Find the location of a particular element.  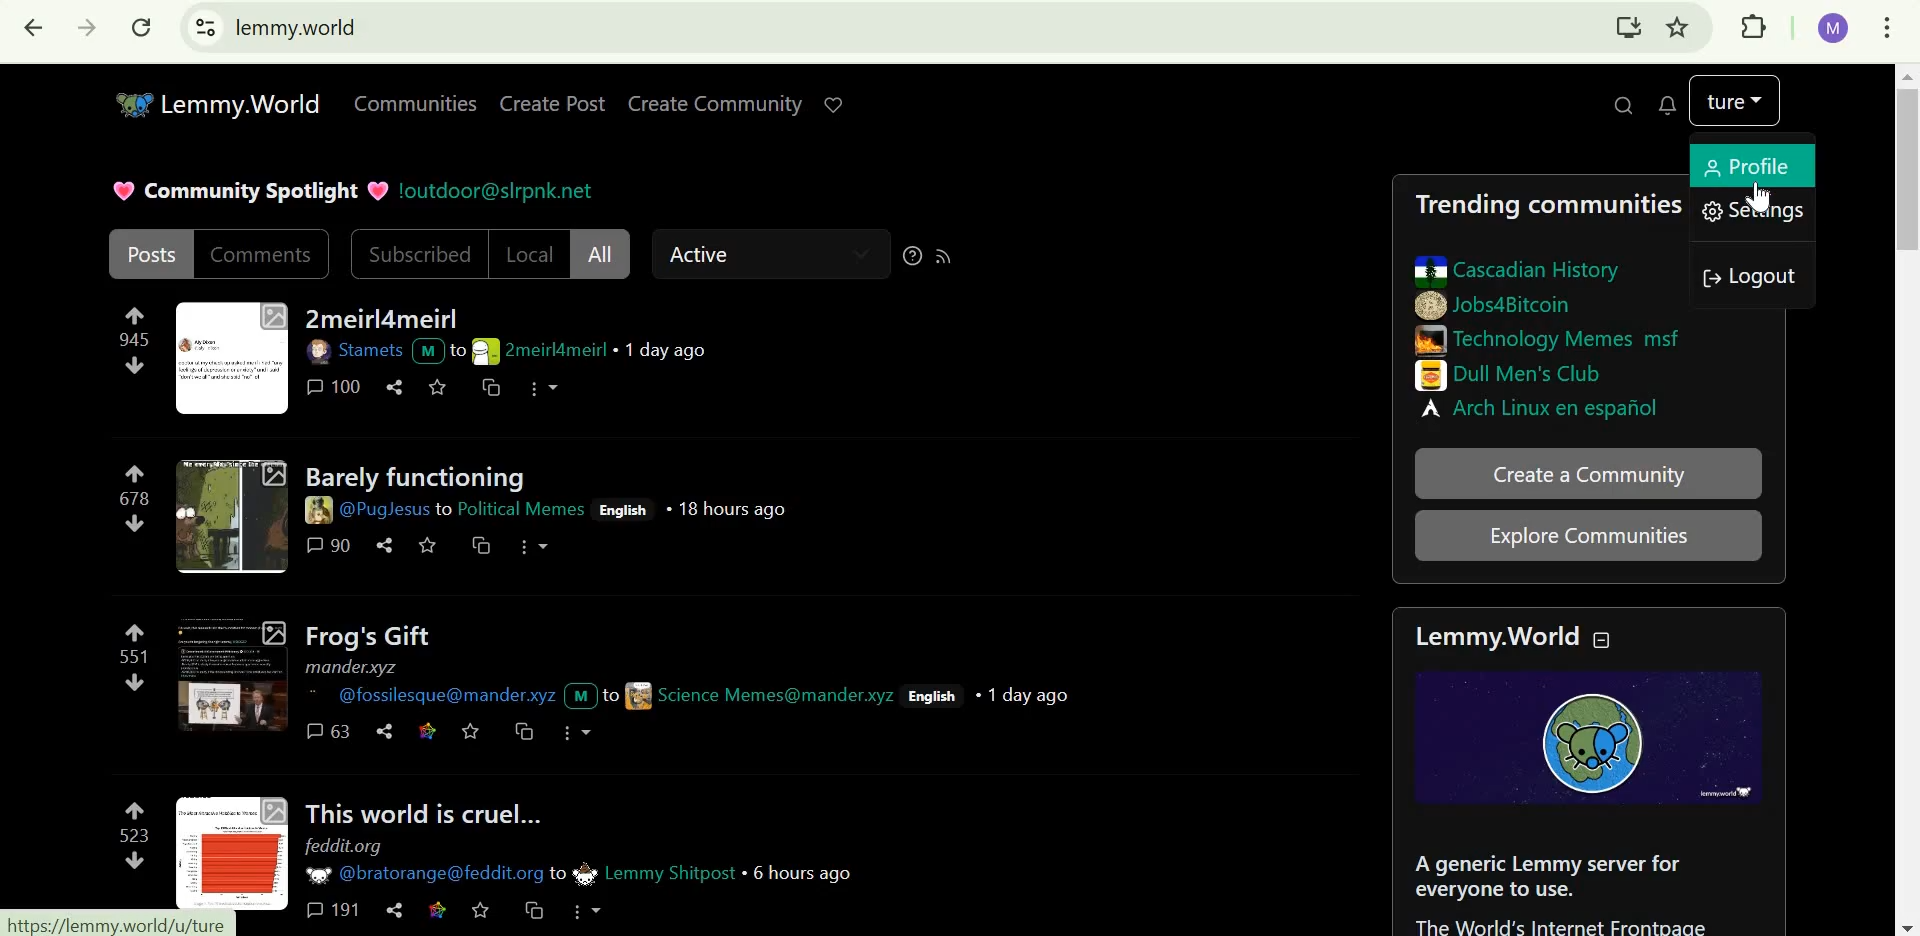

create community is located at coordinates (715, 105).